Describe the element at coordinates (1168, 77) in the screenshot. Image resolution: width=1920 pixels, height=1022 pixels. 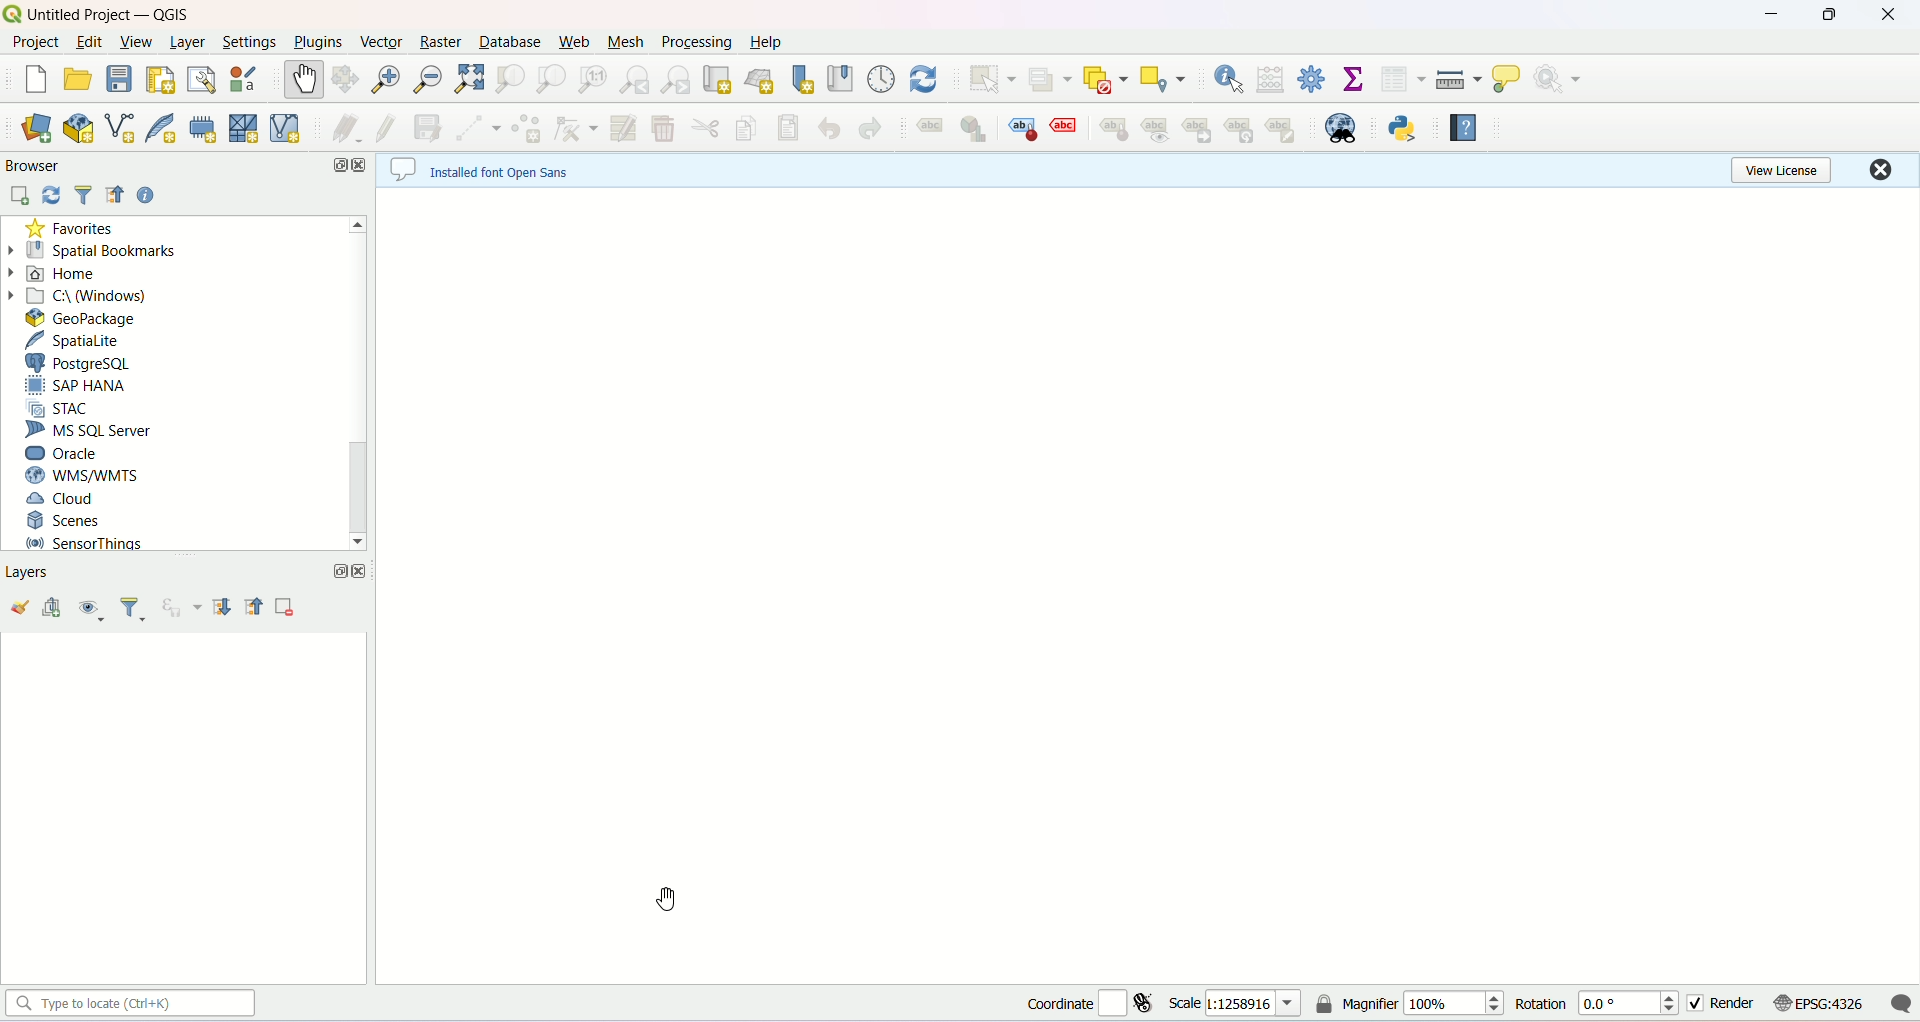
I see `select by location` at that location.